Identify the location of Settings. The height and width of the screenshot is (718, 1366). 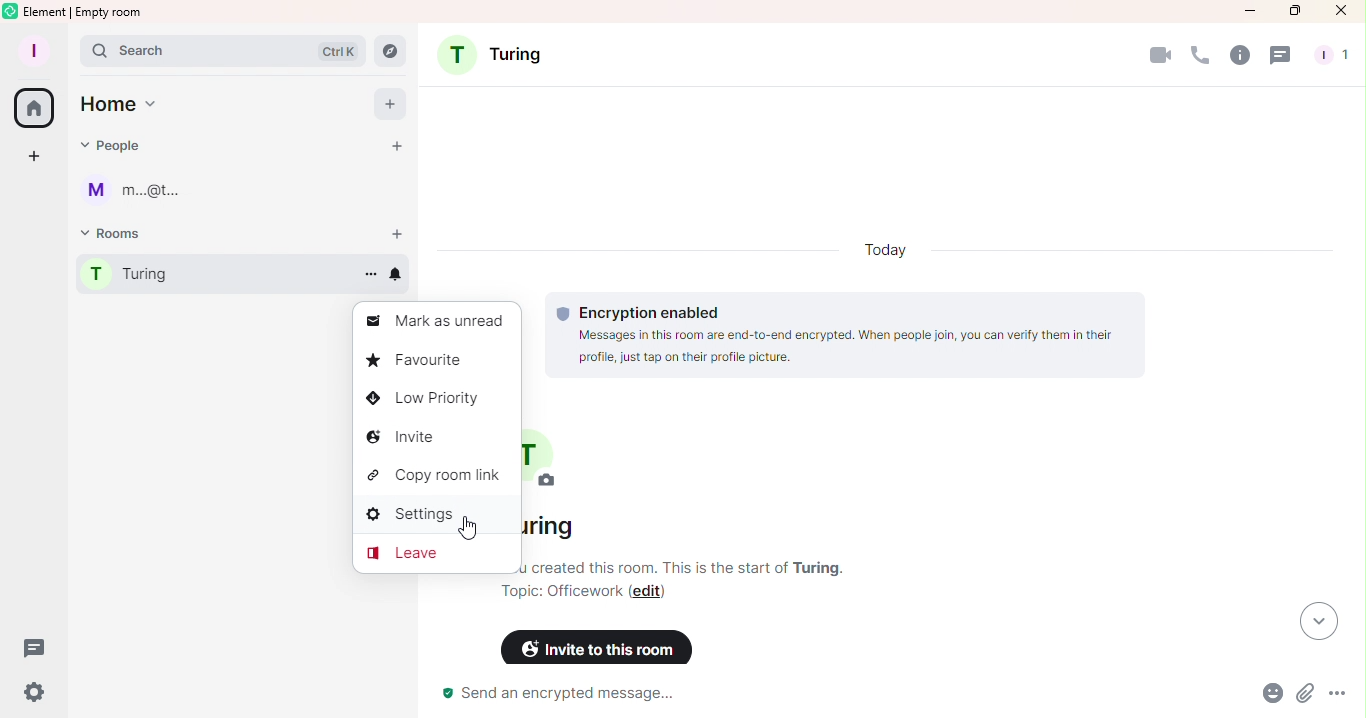
(410, 515).